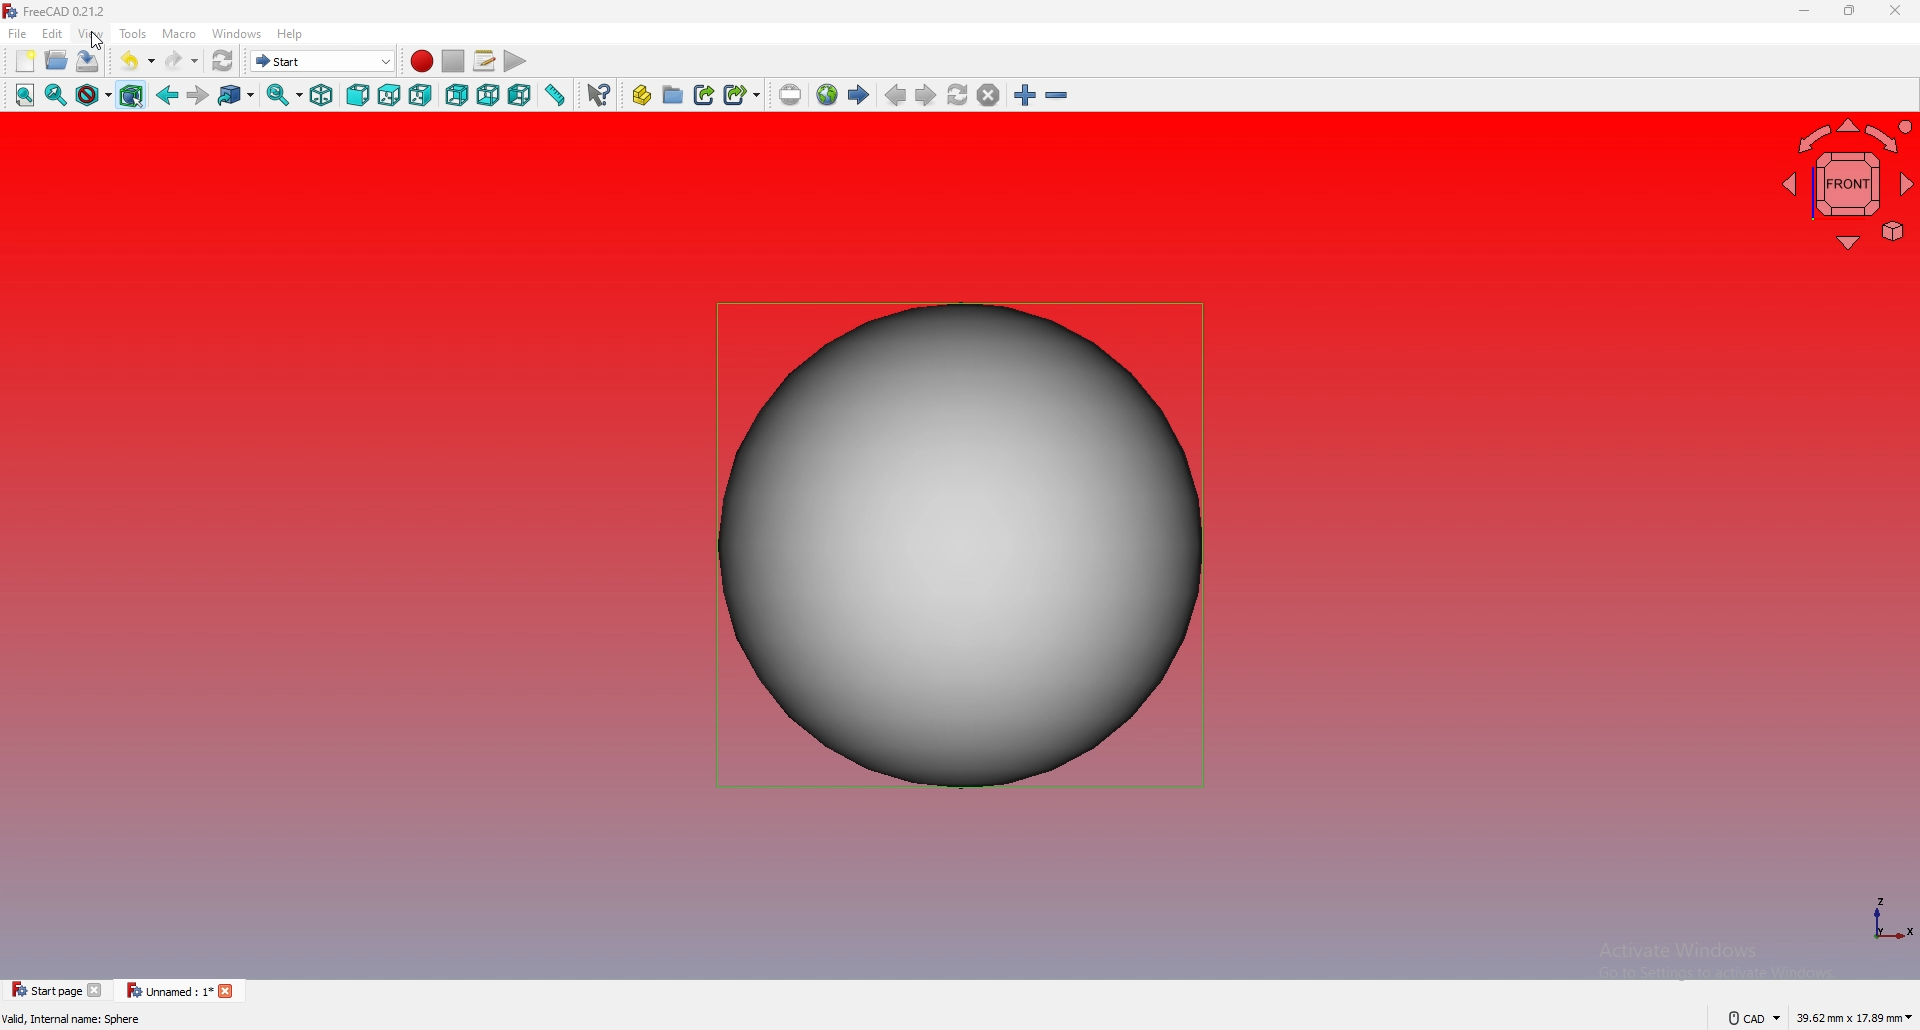 The width and height of the screenshot is (1920, 1030). Describe the element at coordinates (1848, 184) in the screenshot. I see `navigating cube` at that location.